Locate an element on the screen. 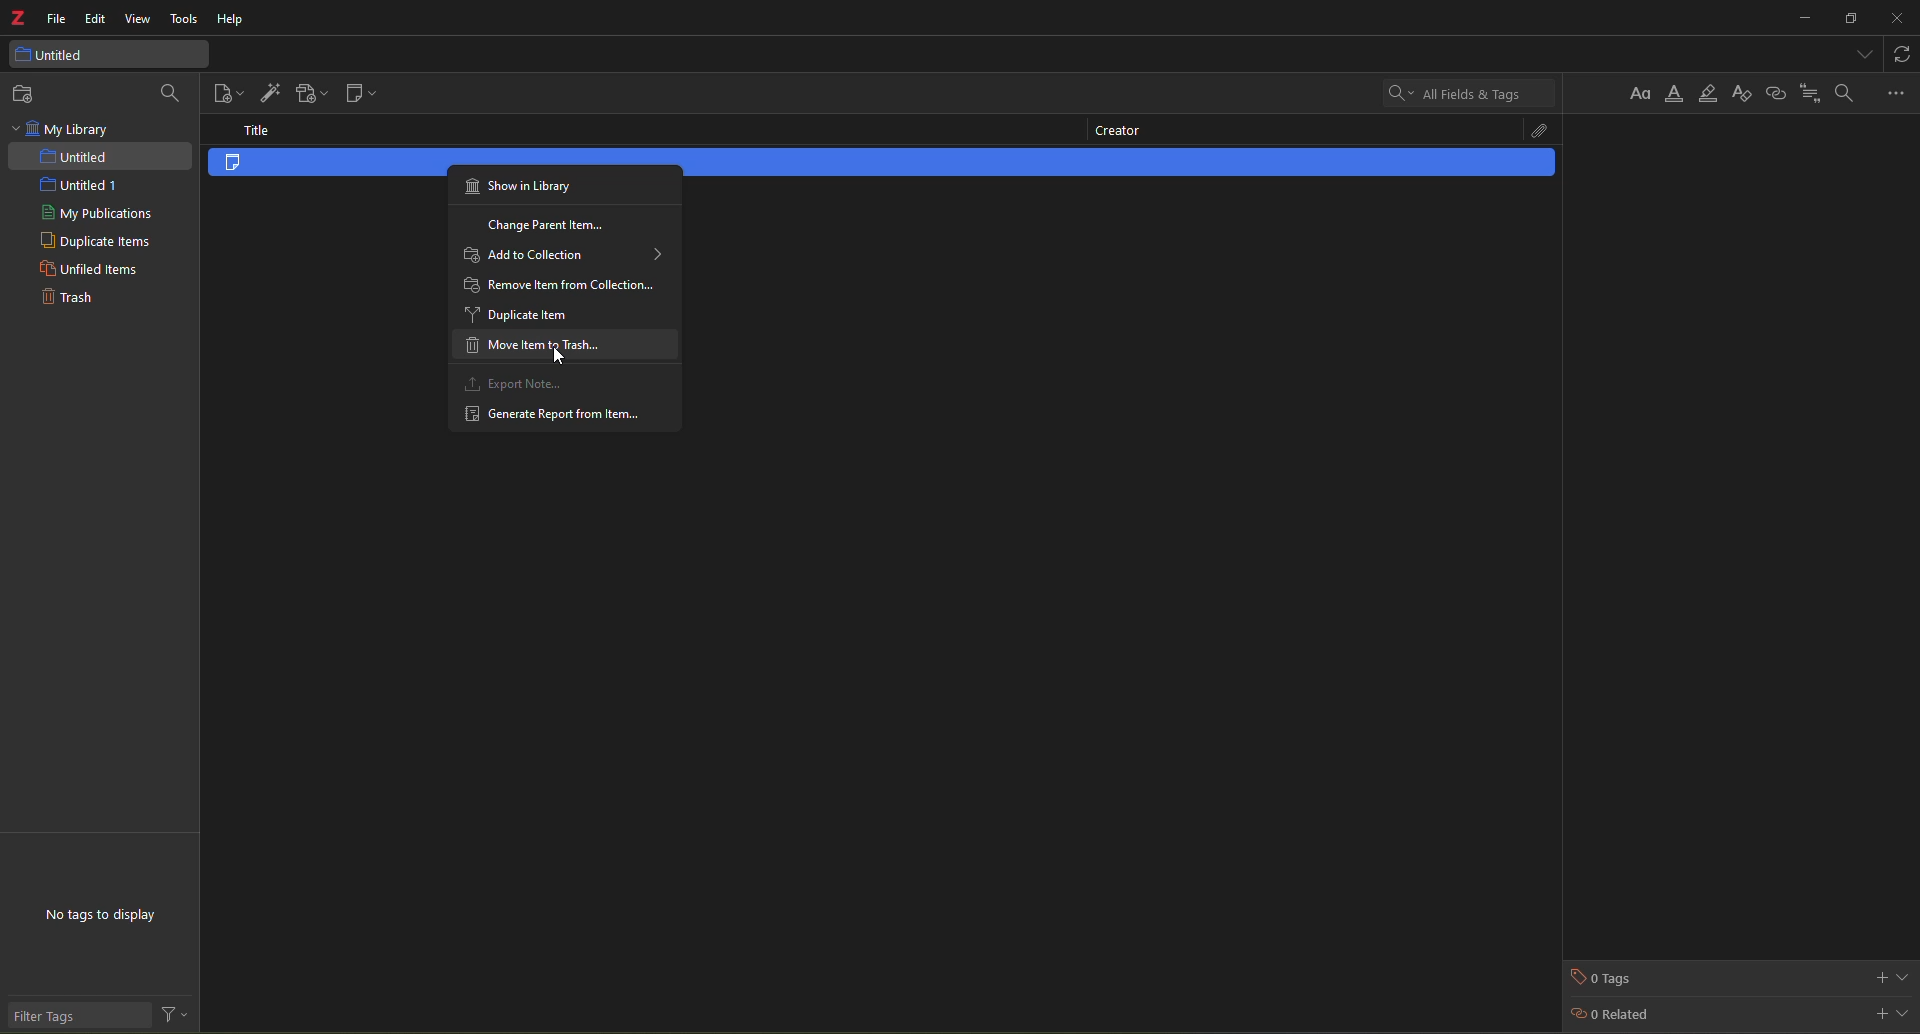 This screenshot has width=1920, height=1034. cursor is located at coordinates (565, 359).